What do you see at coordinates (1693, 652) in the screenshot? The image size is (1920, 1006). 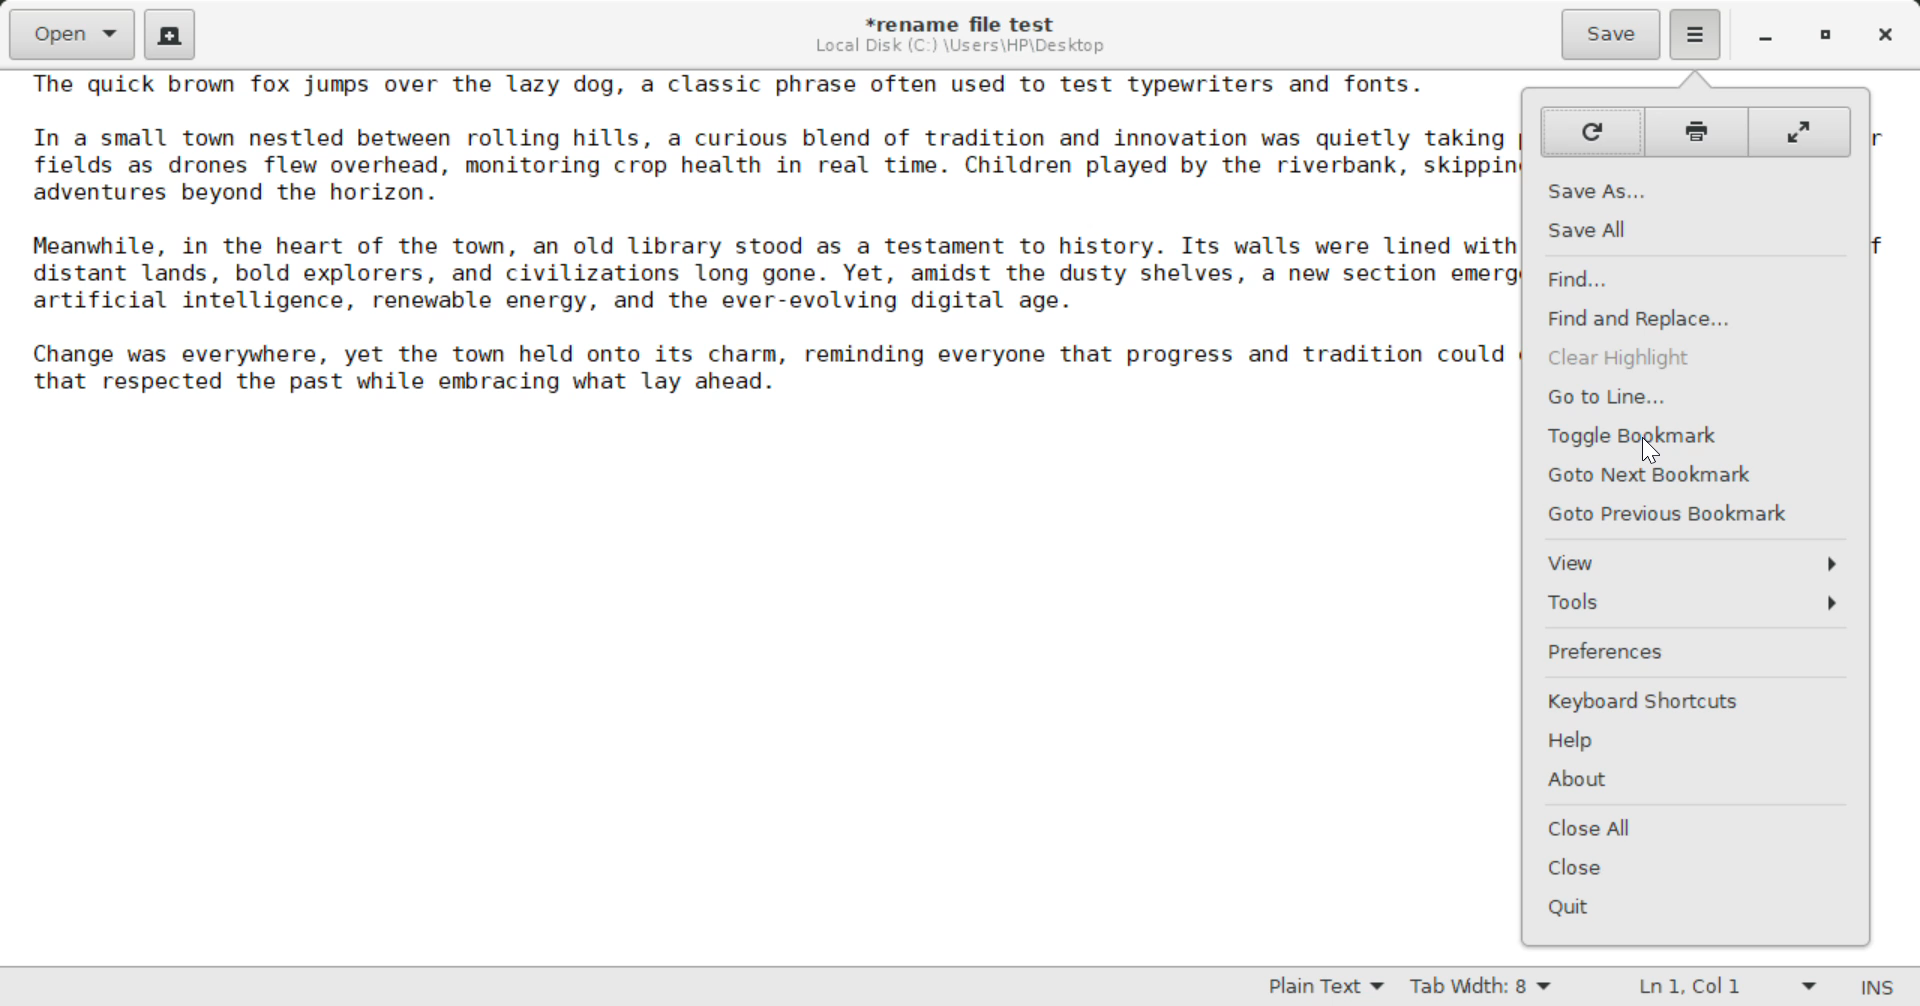 I see `Preferences` at bounding box center [1693, 652].